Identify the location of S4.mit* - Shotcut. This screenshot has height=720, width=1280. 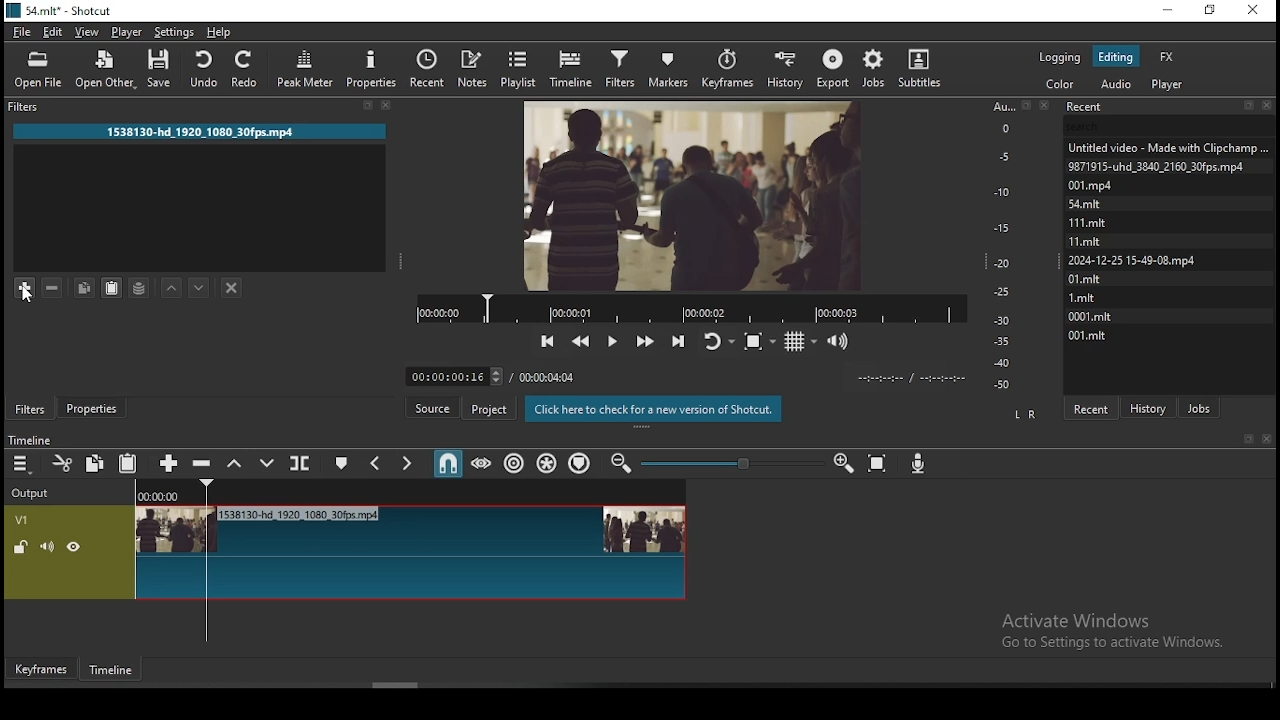
(59, 10).